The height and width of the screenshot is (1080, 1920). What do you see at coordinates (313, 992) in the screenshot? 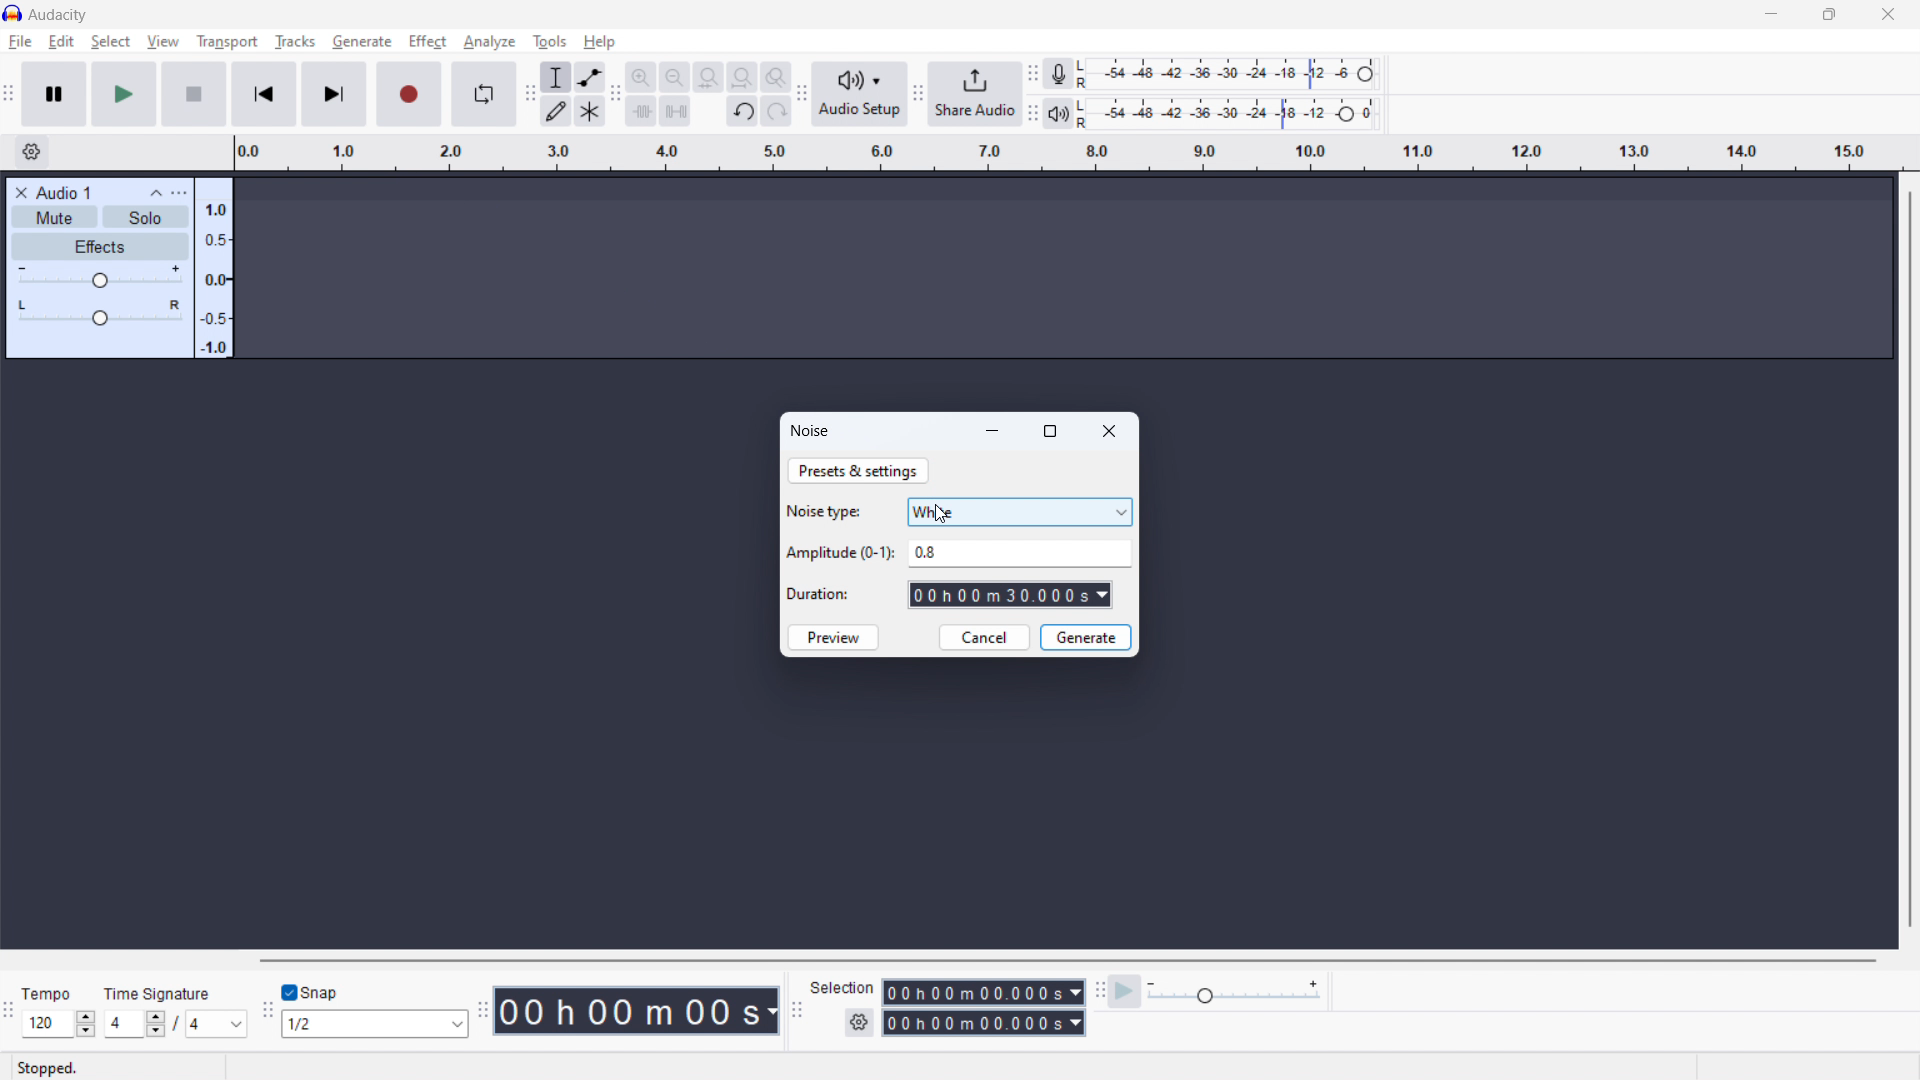
I see `toggle snap` at bounding box center [313, 992].